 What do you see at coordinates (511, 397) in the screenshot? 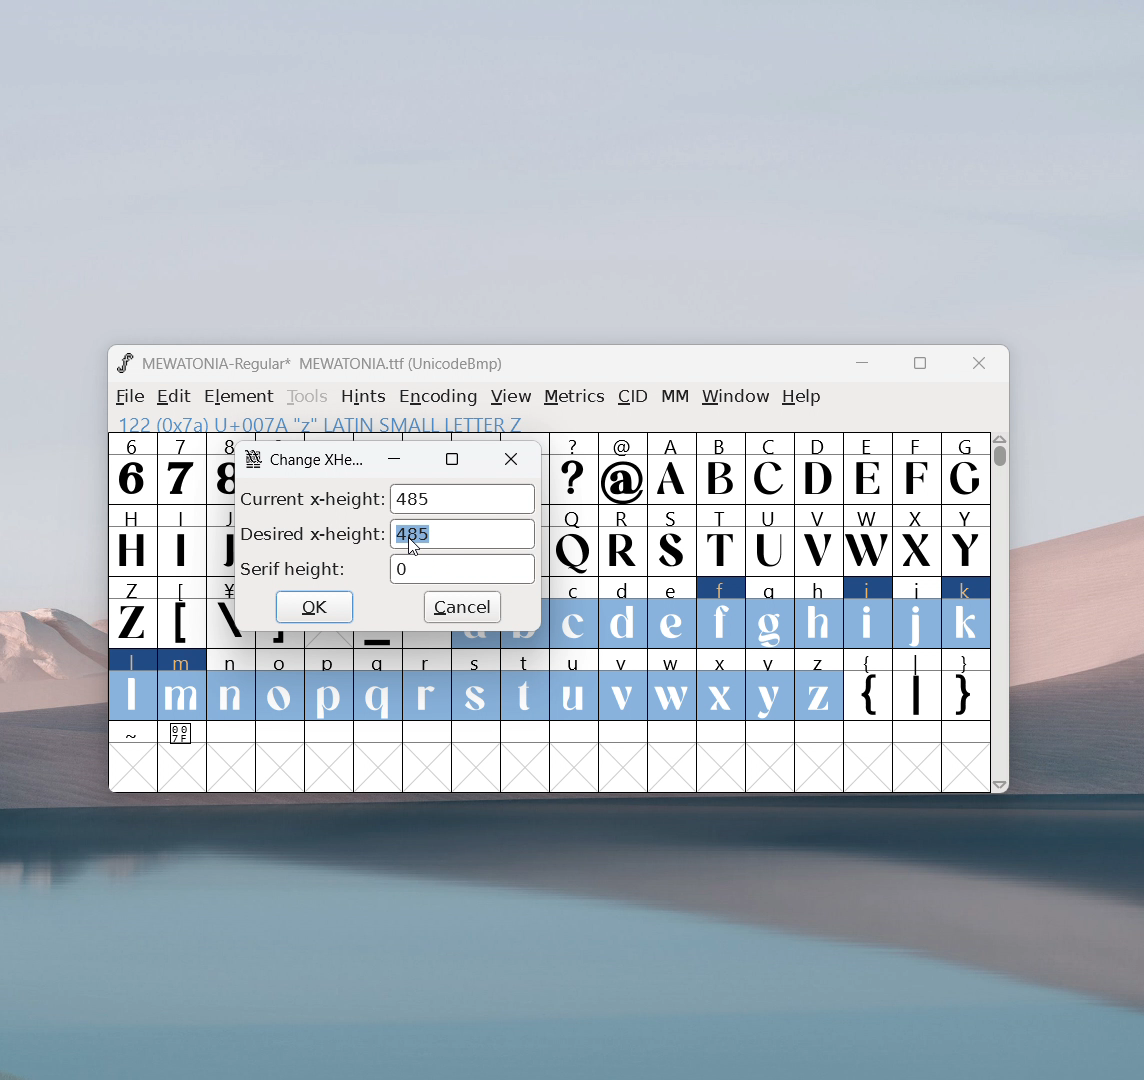
I see `view` at bounding box center [511, 397].